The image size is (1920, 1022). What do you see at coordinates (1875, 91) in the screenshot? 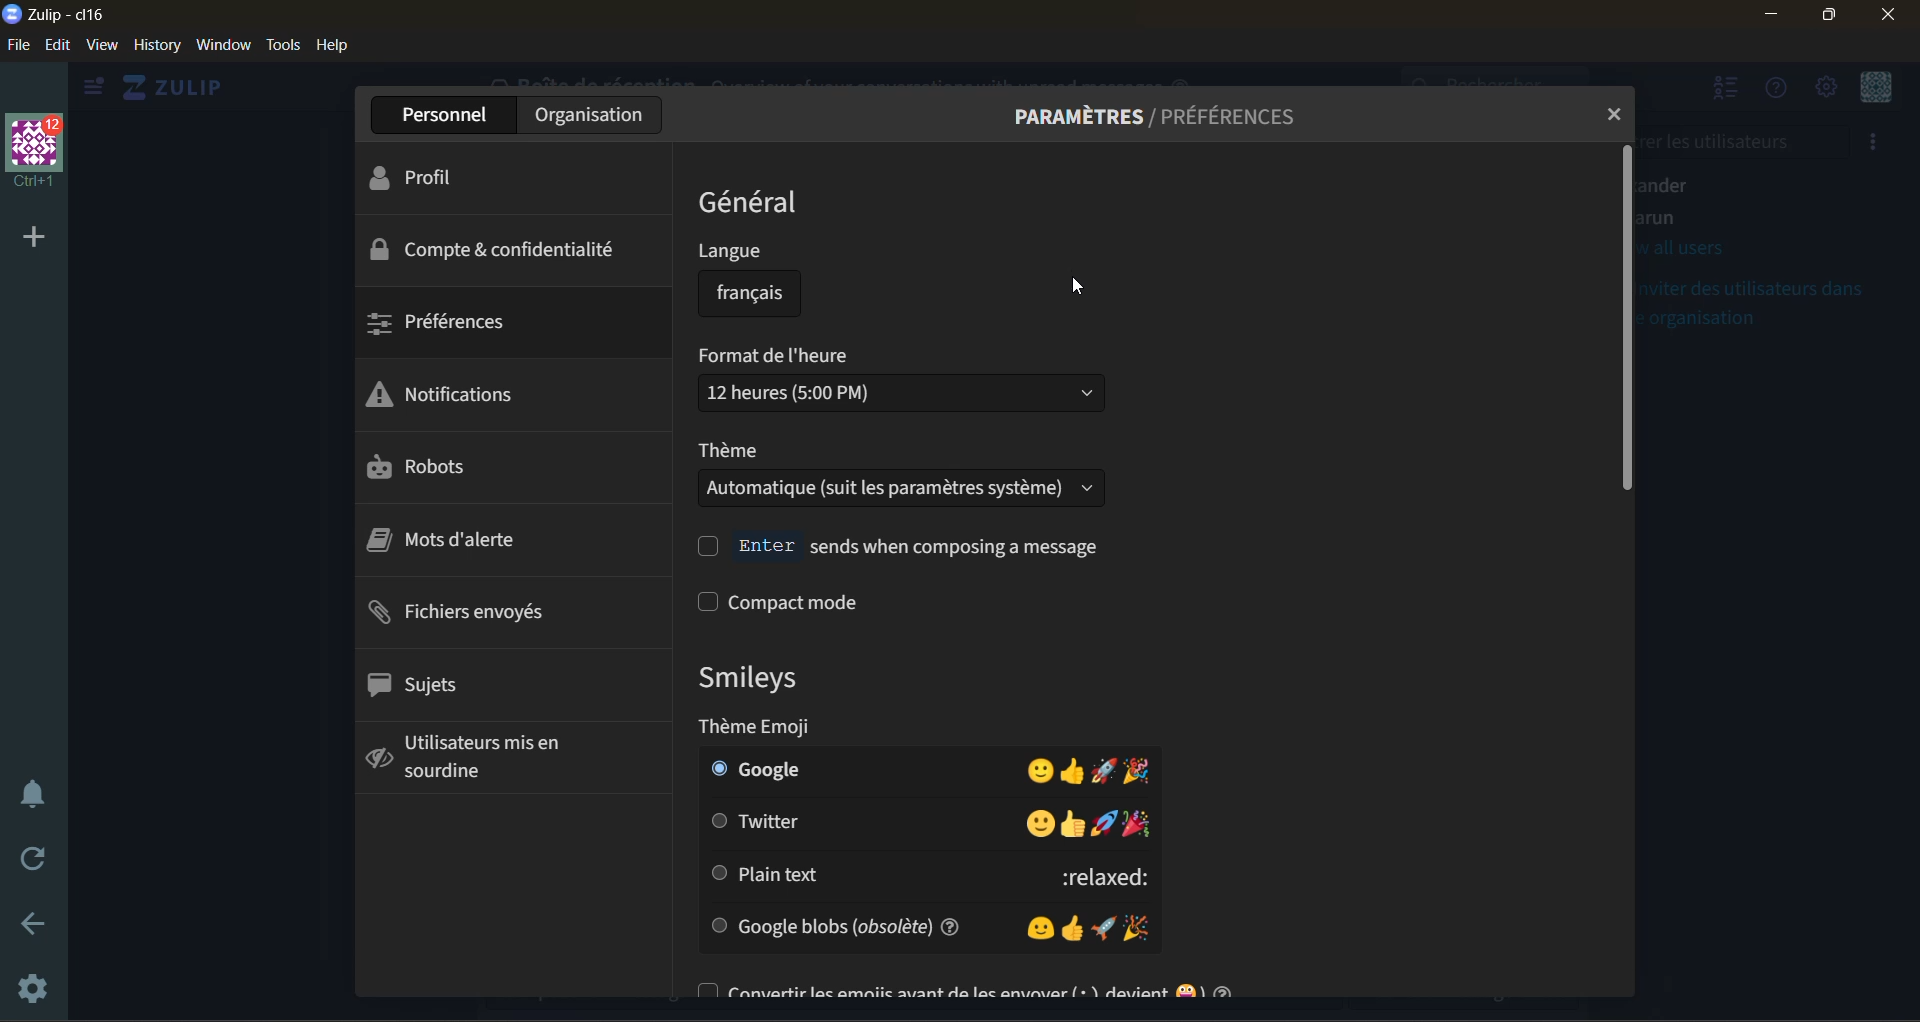
I see `menu` at bounding box center [1875, 91].